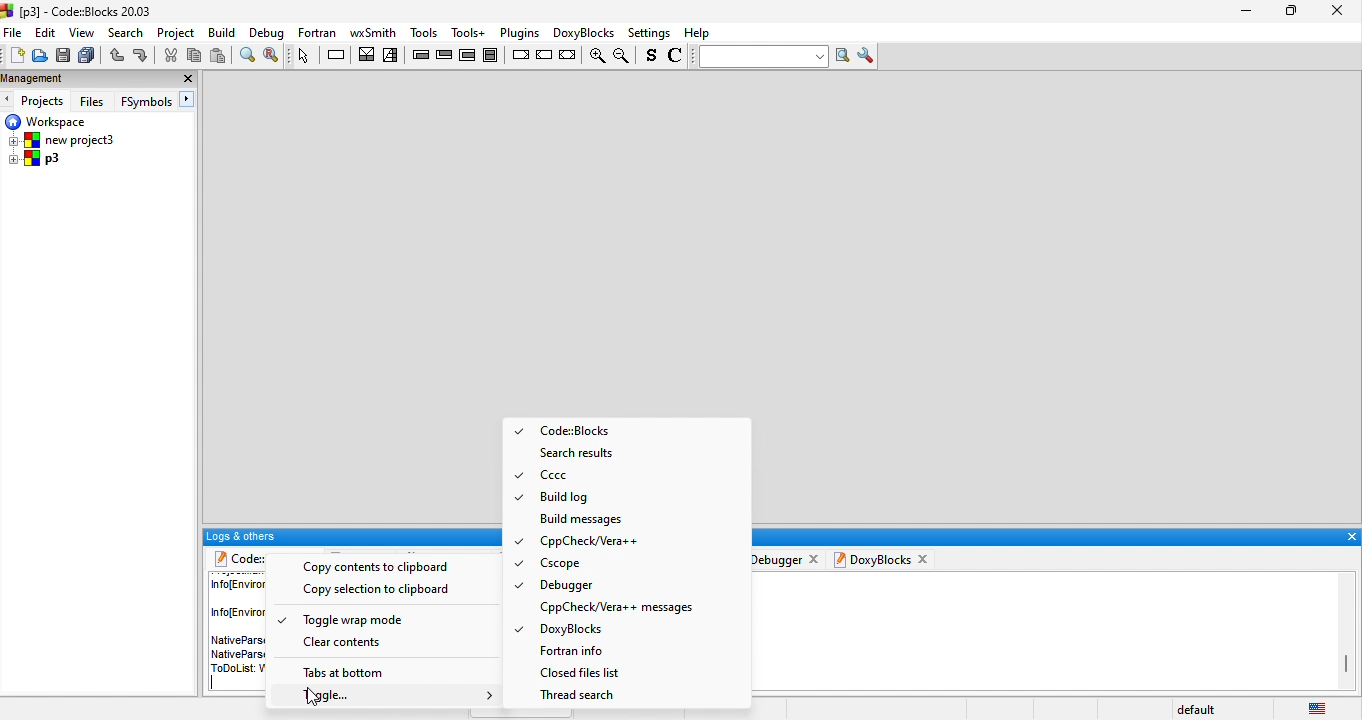  I want to click on show options window, so click(868, 56).